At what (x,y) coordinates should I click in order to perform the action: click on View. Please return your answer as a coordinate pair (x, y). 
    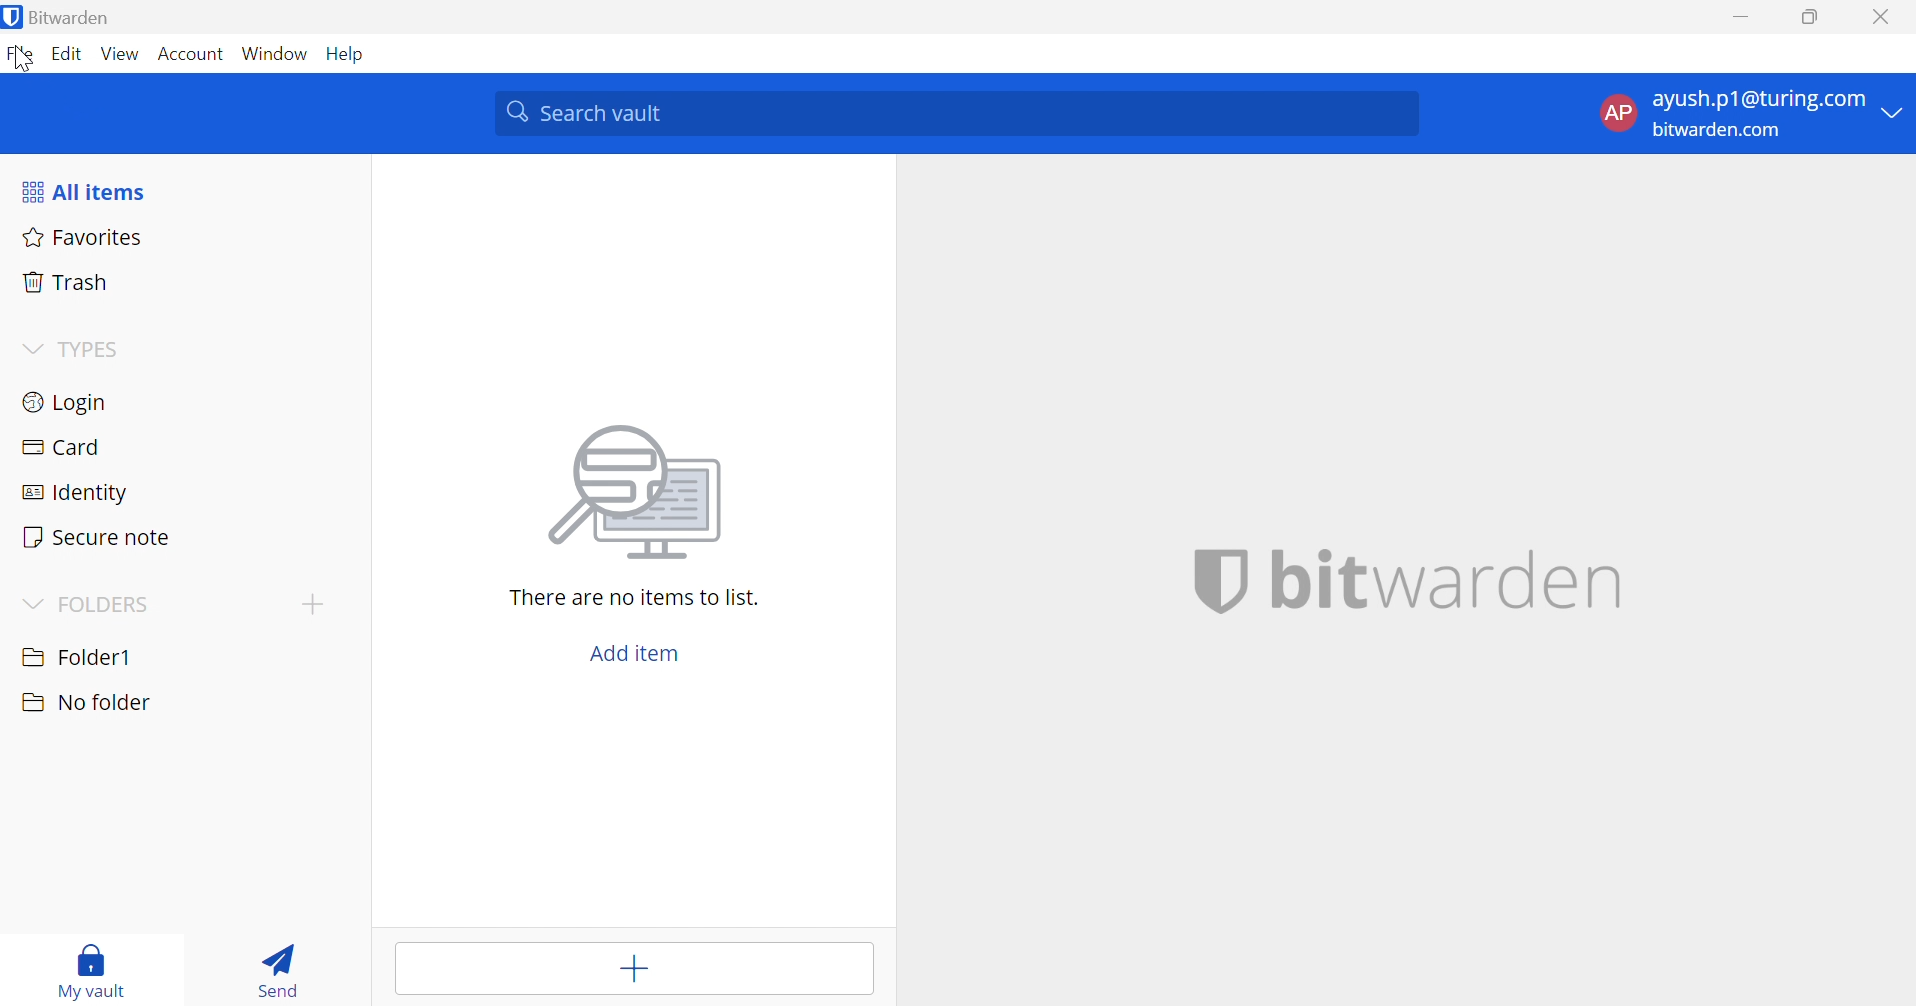
    Looking at the image, I should click on (123, 52).